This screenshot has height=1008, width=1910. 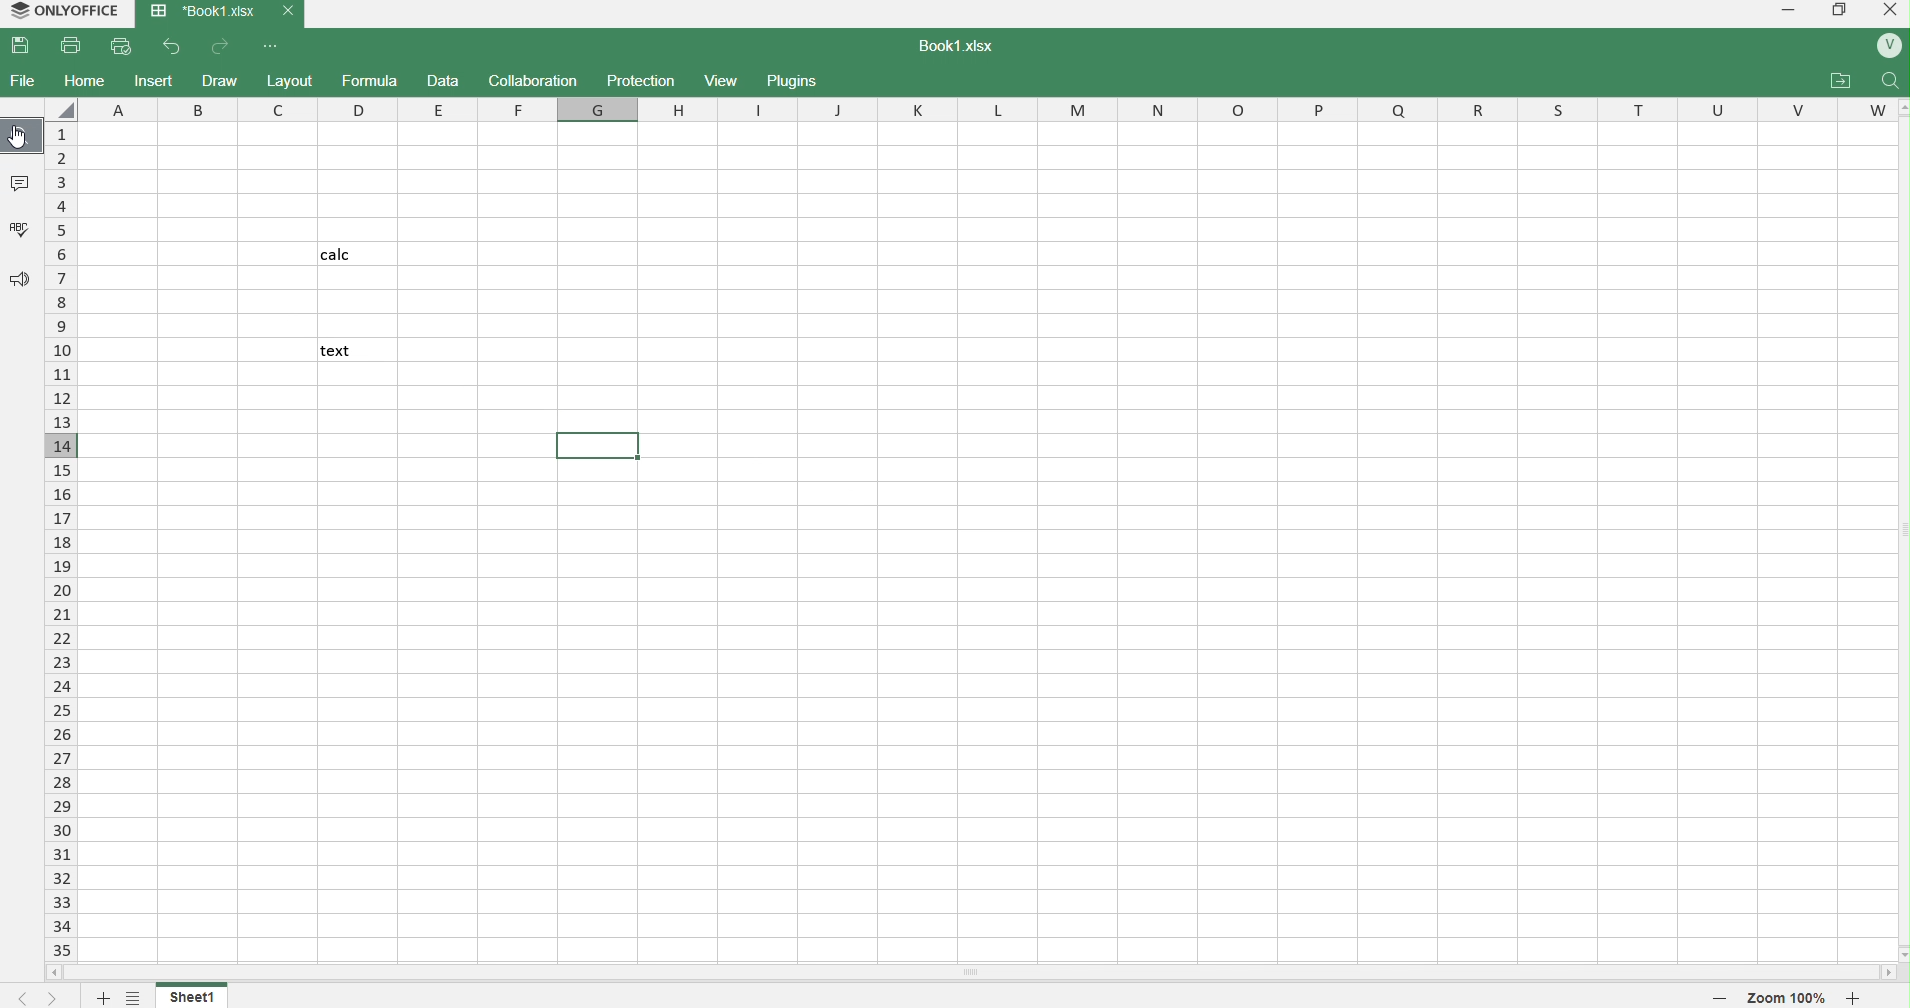 I want to click on text, so click(x=357, y=351).